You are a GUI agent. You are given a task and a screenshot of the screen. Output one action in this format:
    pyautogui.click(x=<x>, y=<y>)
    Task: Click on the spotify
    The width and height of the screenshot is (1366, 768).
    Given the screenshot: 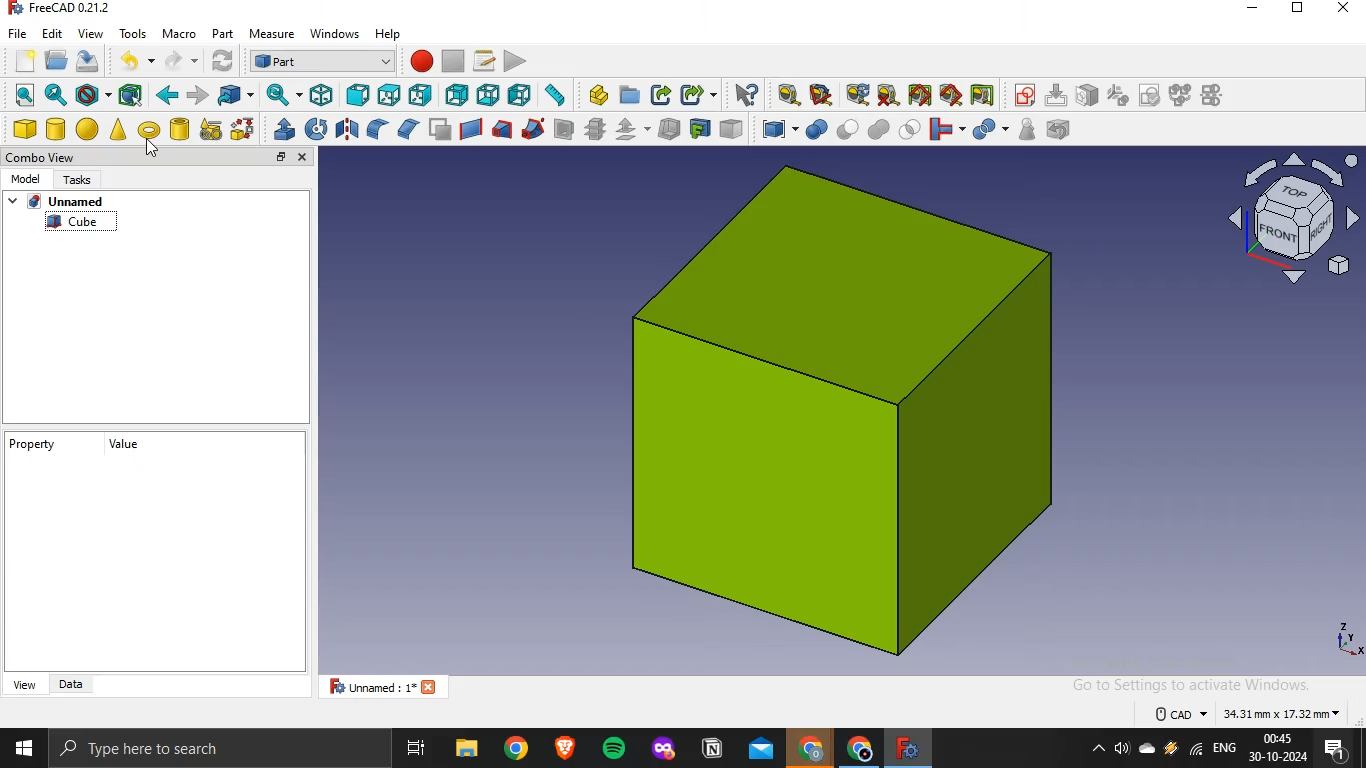 What is the action you would take?
    pyautogui.click(x=616, y=750)
    